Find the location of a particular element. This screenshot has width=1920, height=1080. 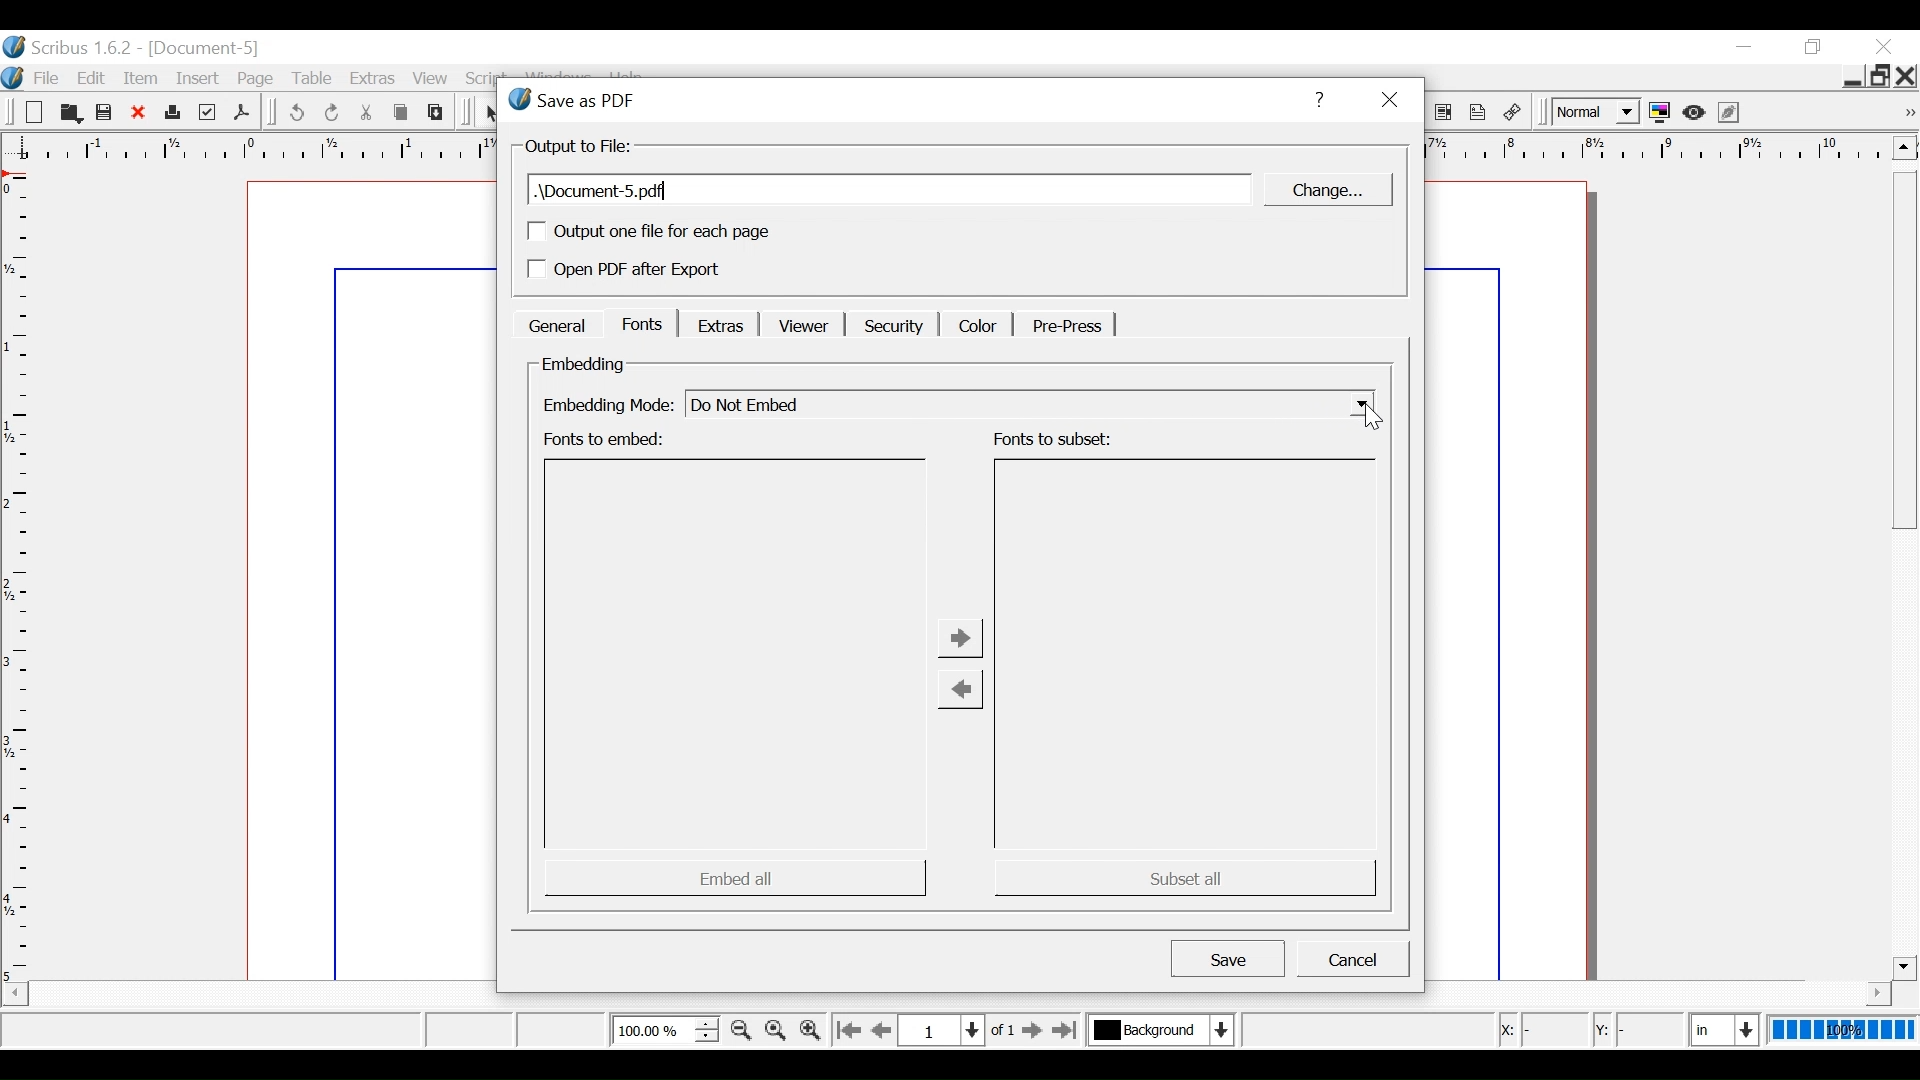

Vertical Scroll bar is located at coordinates (1904, 575).